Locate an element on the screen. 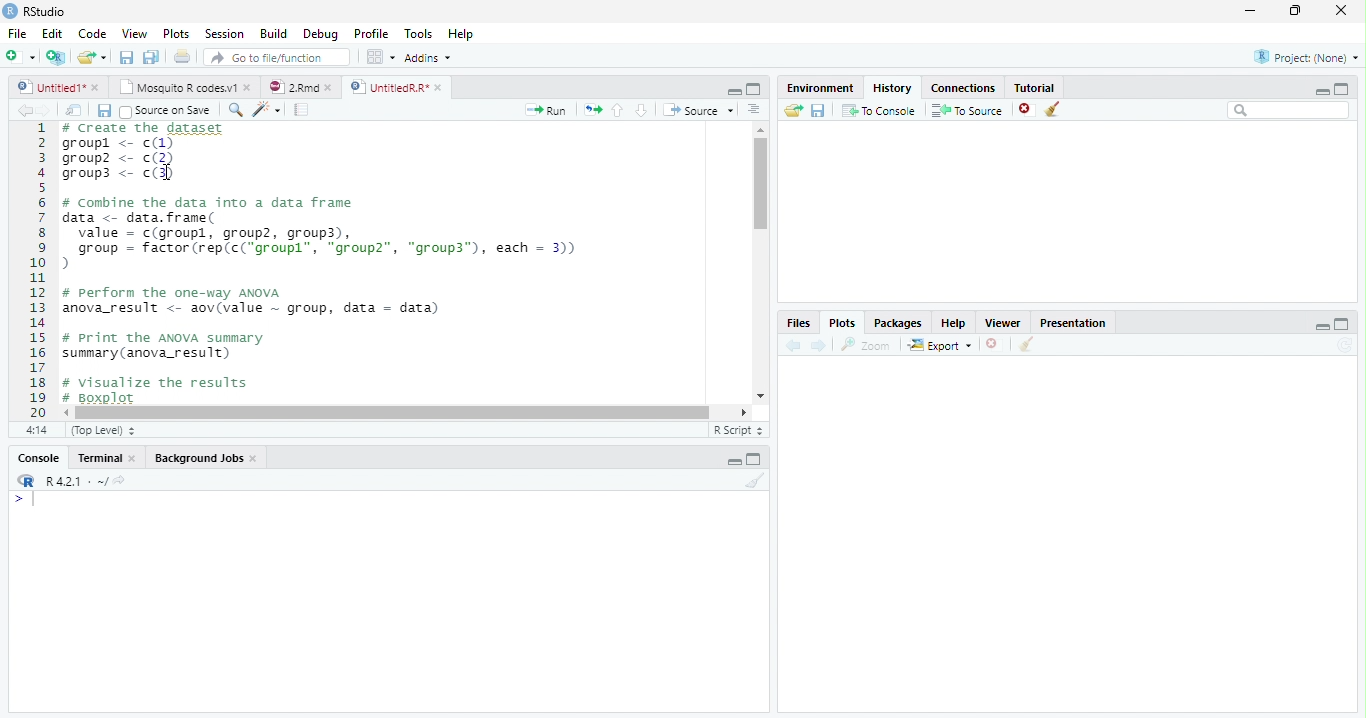 The height and width of the screenshot is (718, 1366). Workspace pane is located at coordinates (379, 56).